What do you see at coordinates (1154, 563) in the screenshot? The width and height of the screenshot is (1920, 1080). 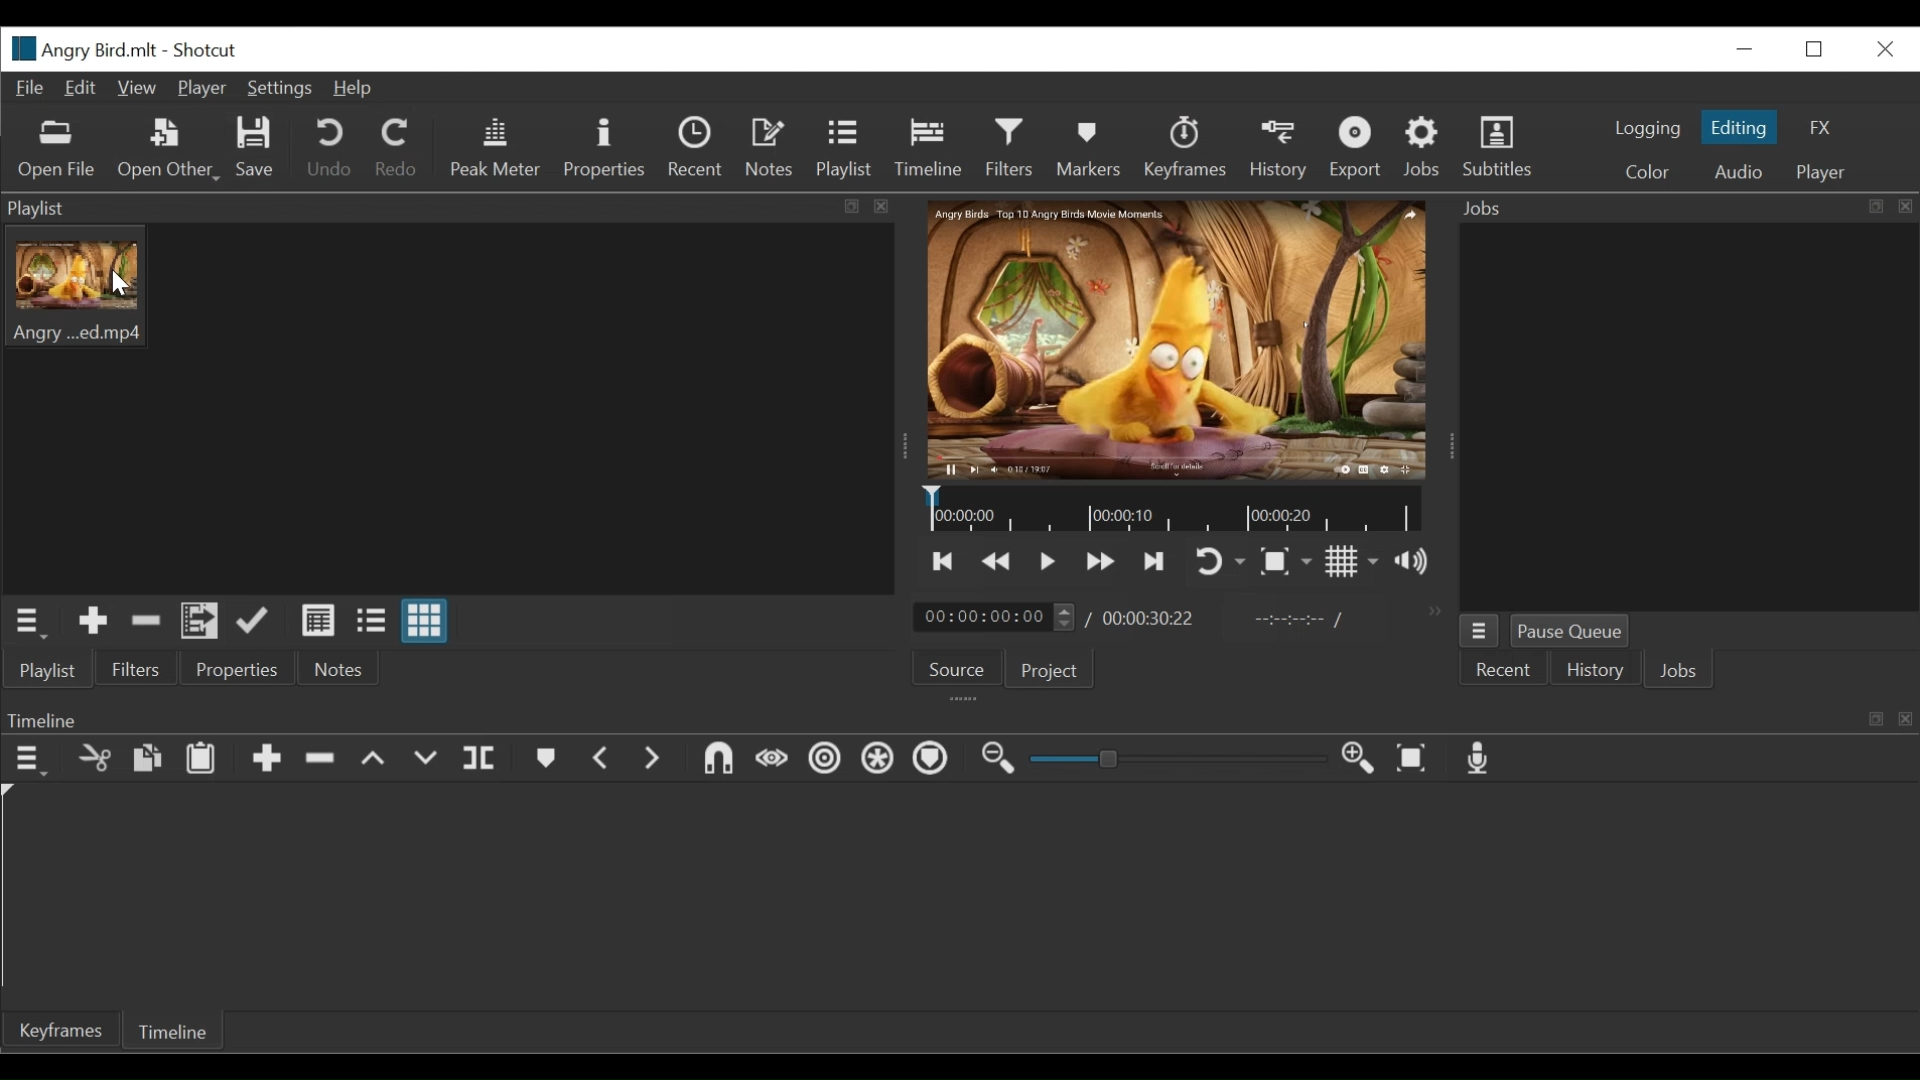 I see `Skip to the next point` at bounding box center [1154, 563].